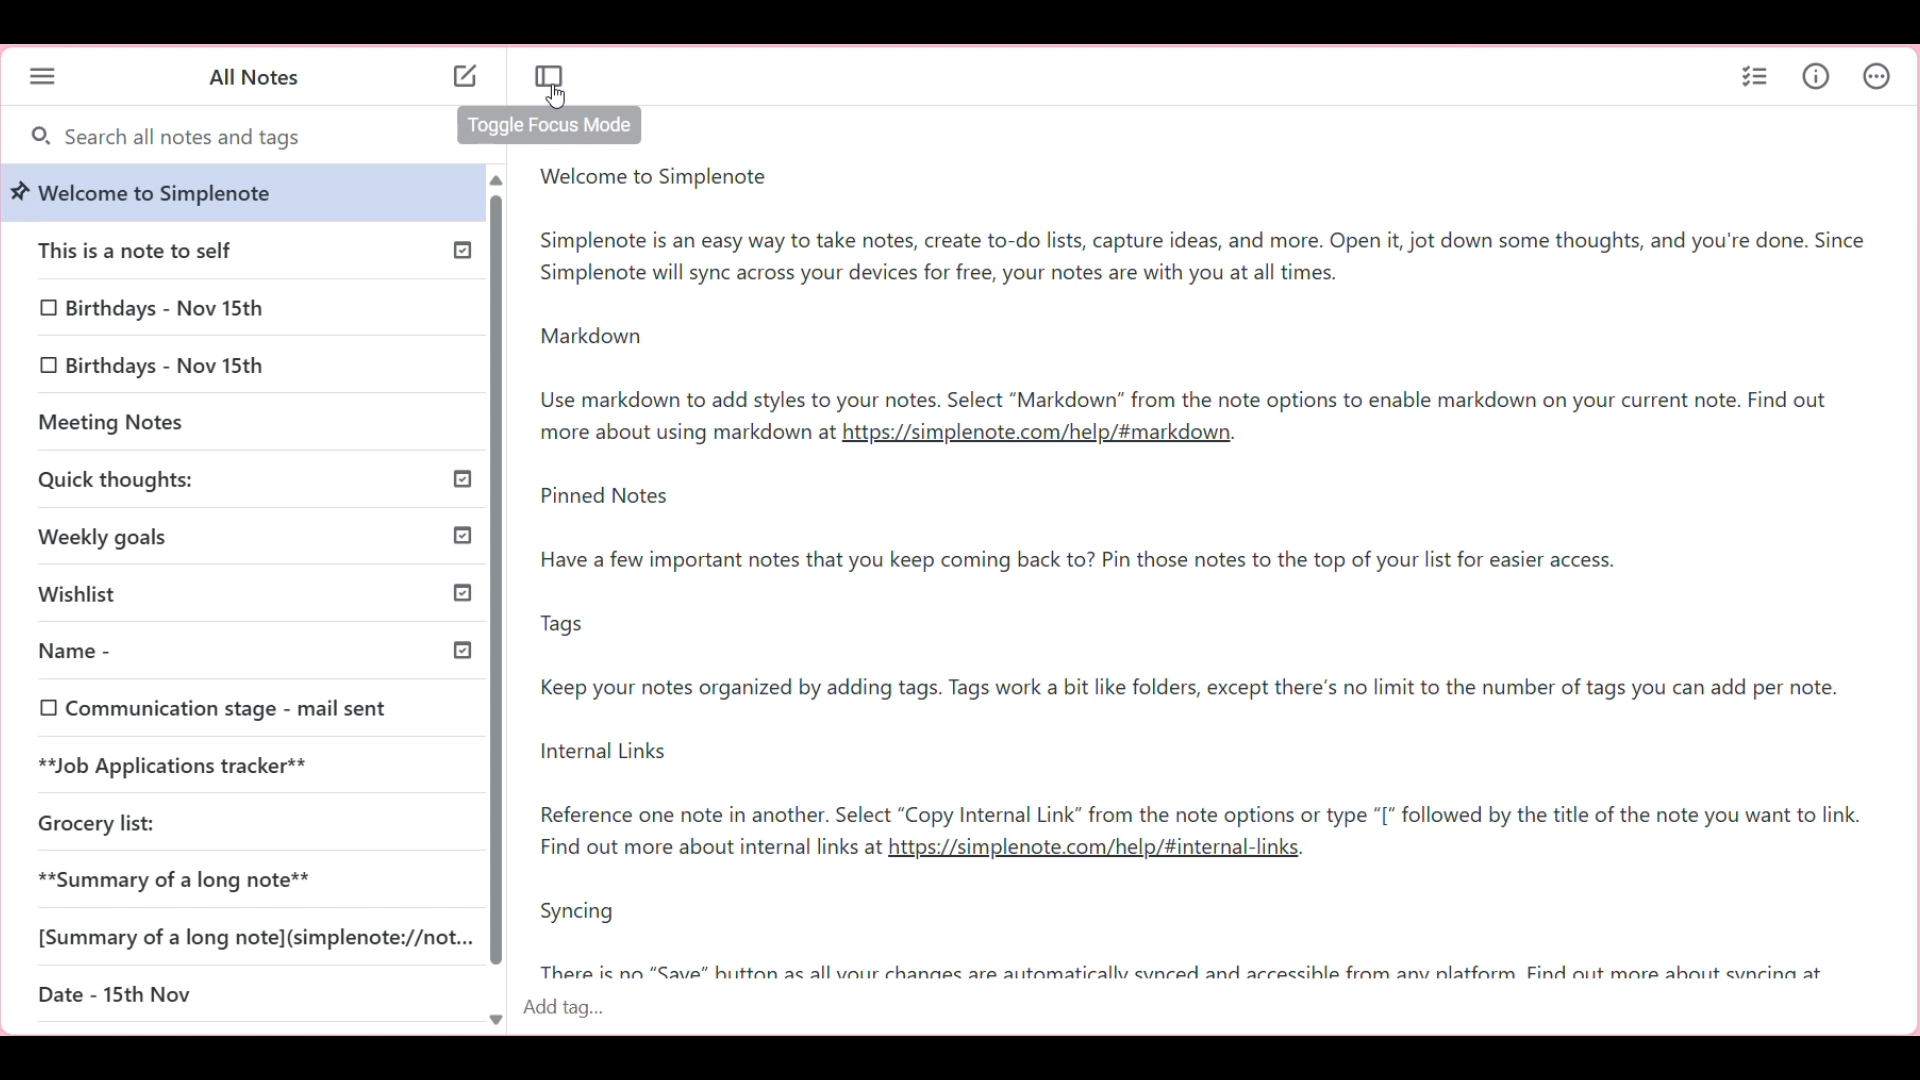 Image resolution: width=1920 pixels, height=1080 pixels. I want to click on Published, so click(463, 246).